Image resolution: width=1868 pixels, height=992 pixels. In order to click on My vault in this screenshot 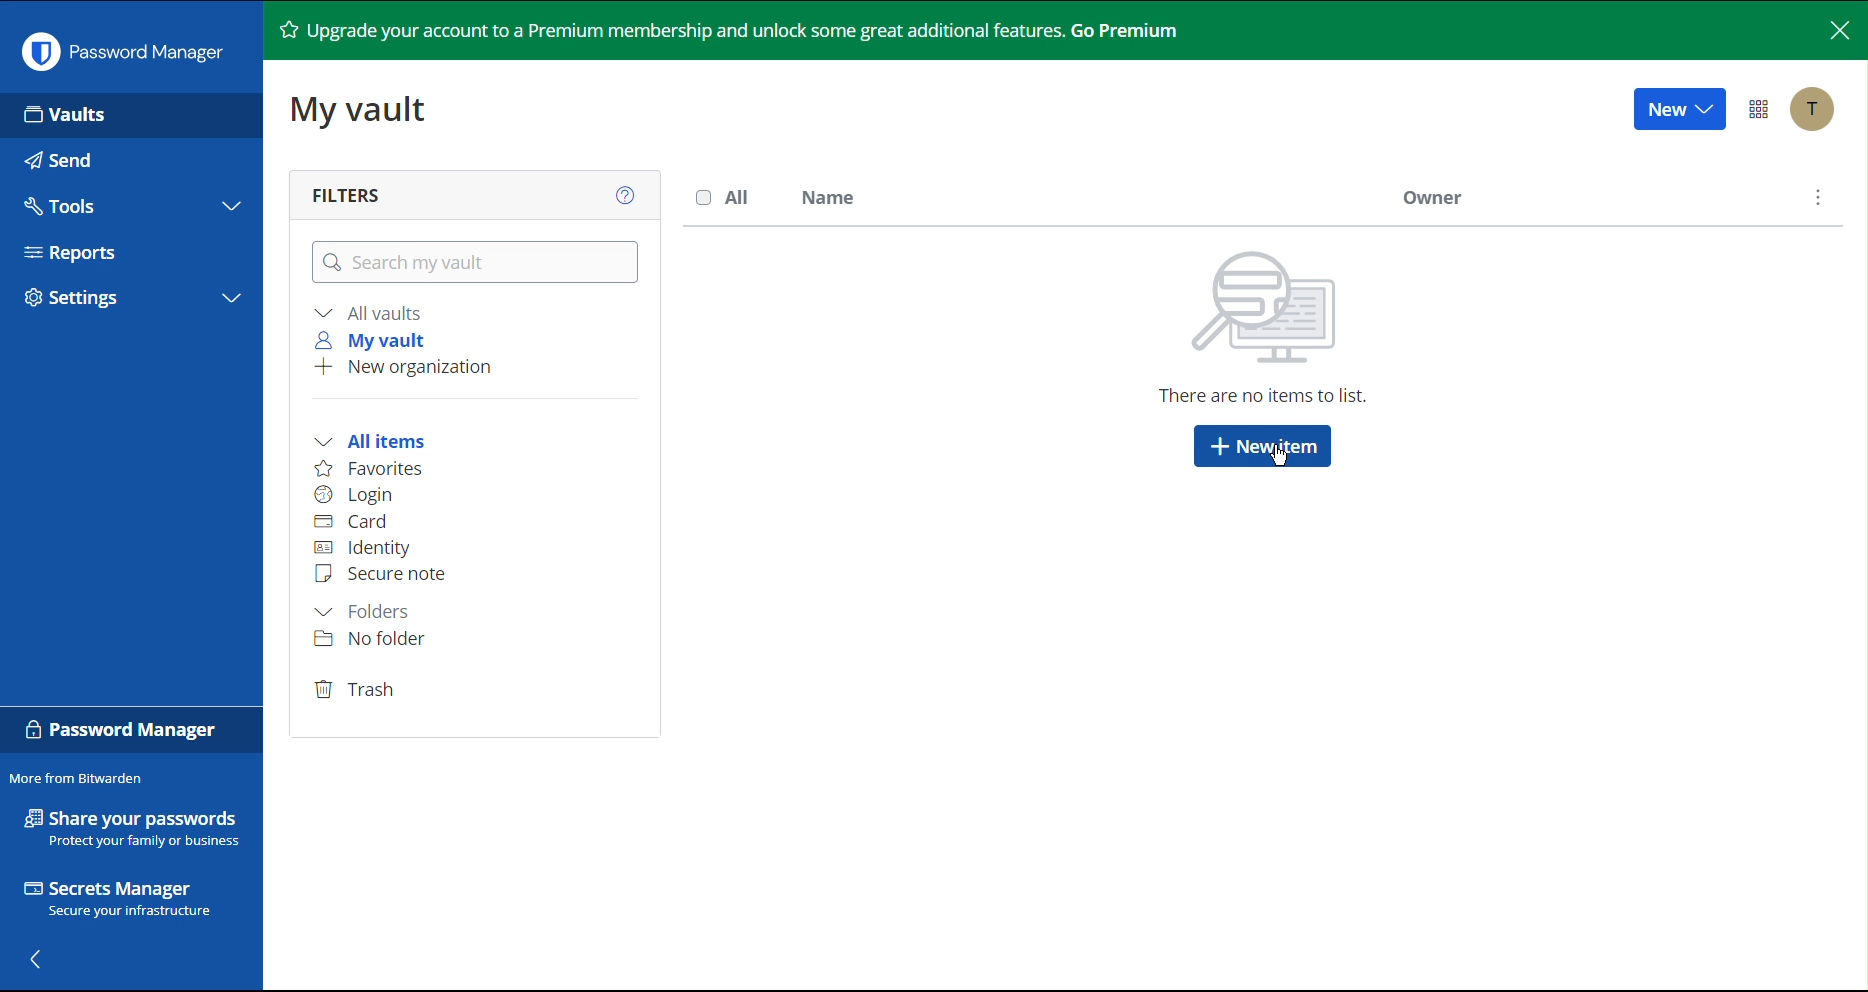, I will do `click(366, 112)`.